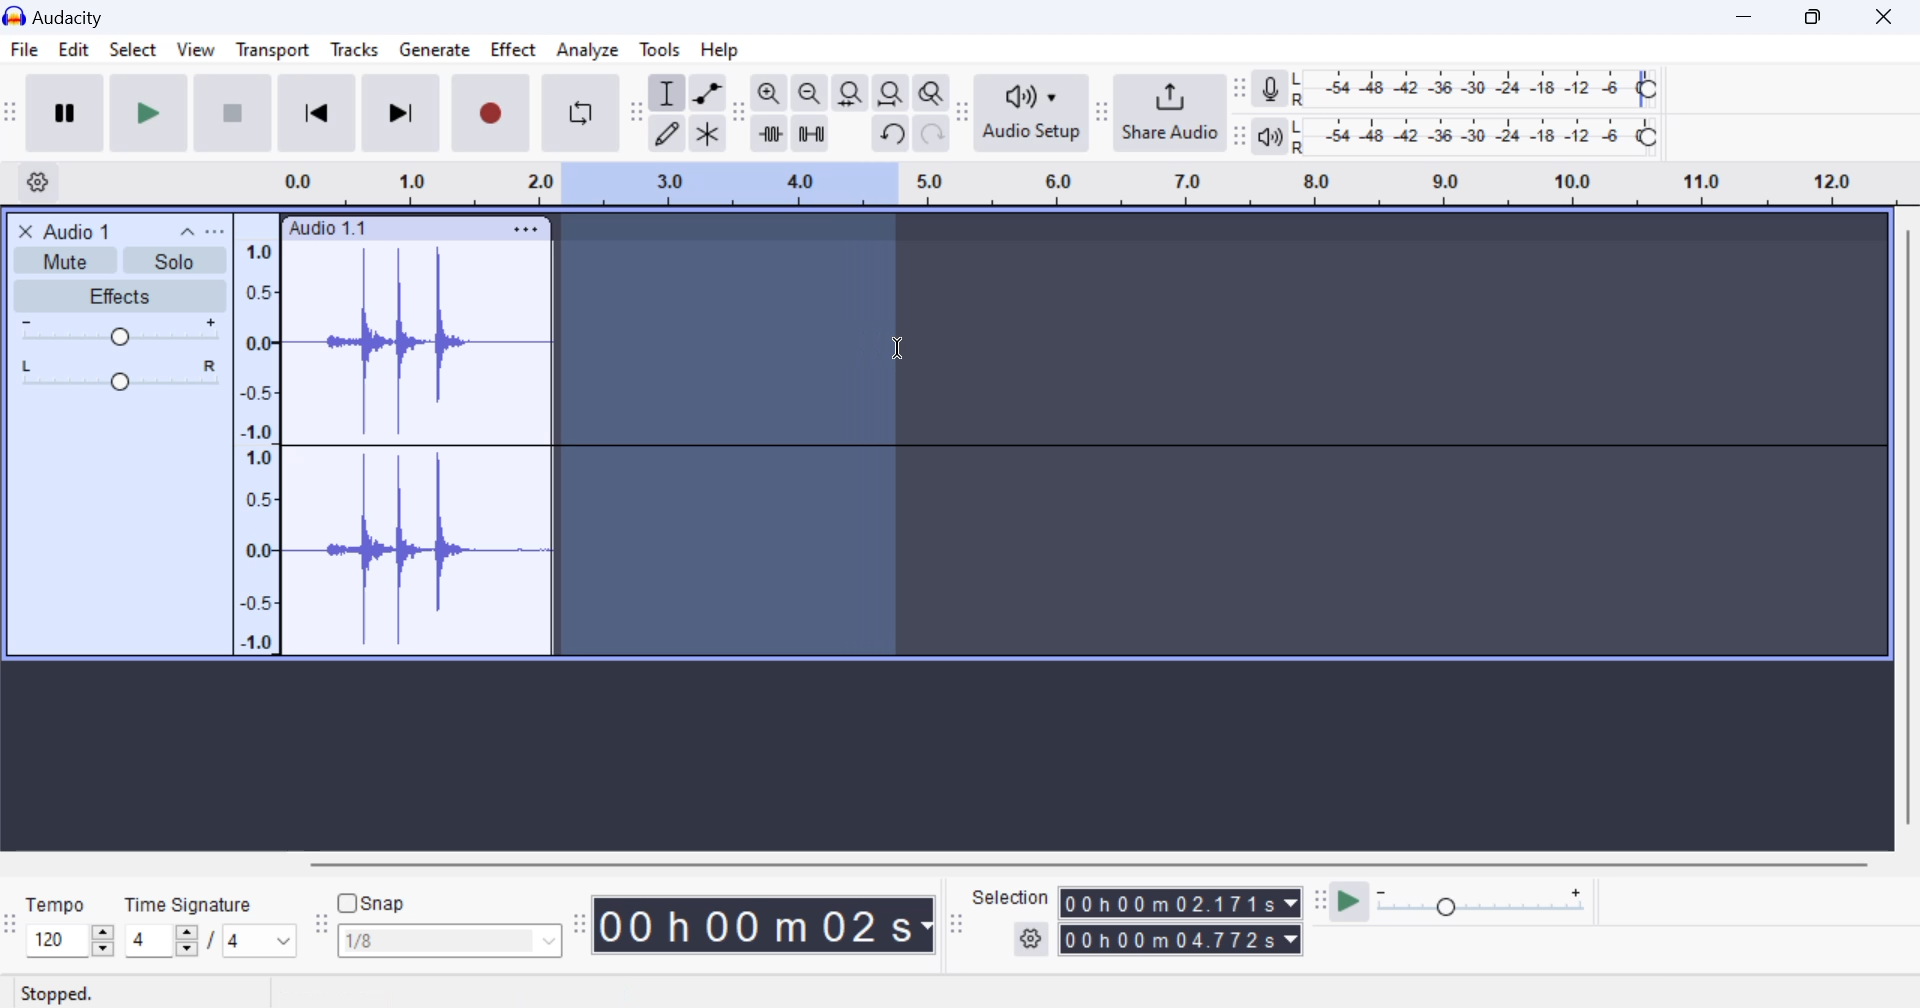 This screenshot has width=1920, height=1008. Describe the element at coordinates (260, 942) in the screenshot. I see `Max time signature options` at that location.